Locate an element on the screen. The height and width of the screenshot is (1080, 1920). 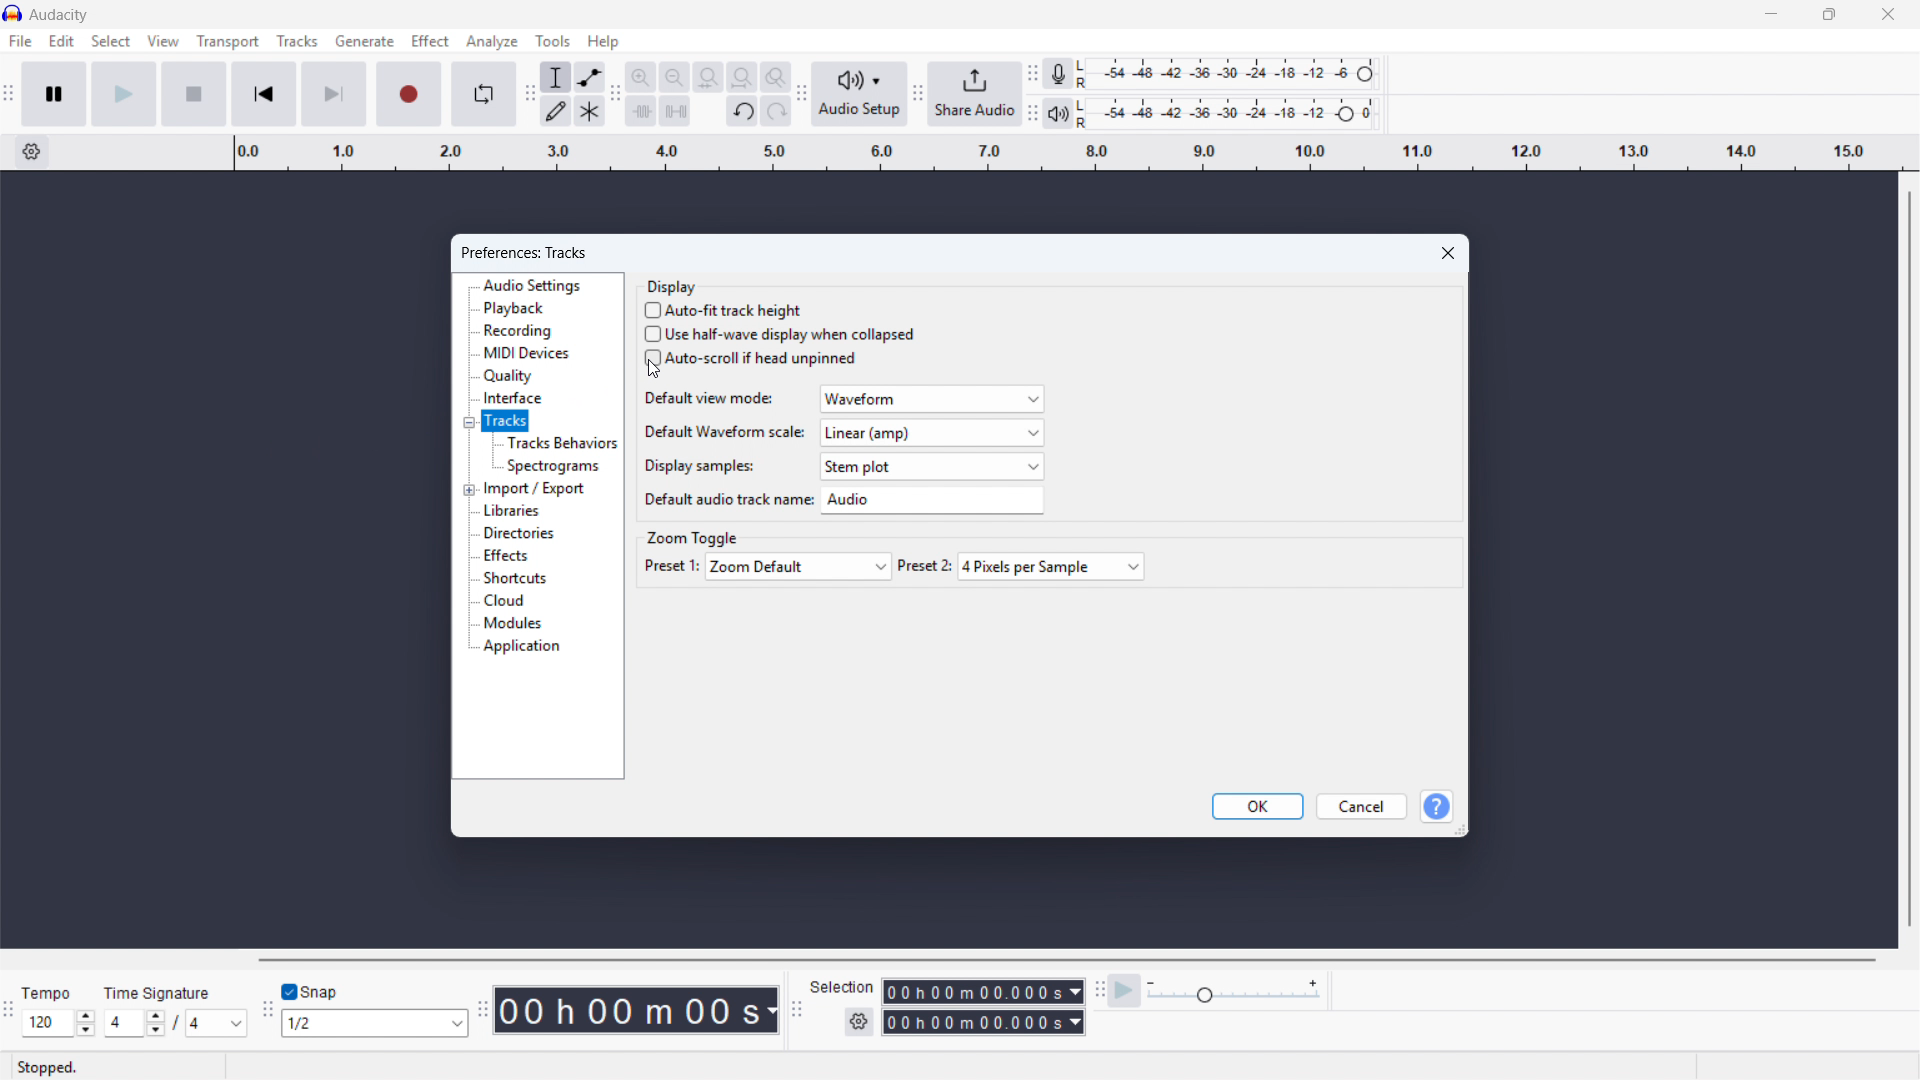
help is located at coordinates (1435, 806).